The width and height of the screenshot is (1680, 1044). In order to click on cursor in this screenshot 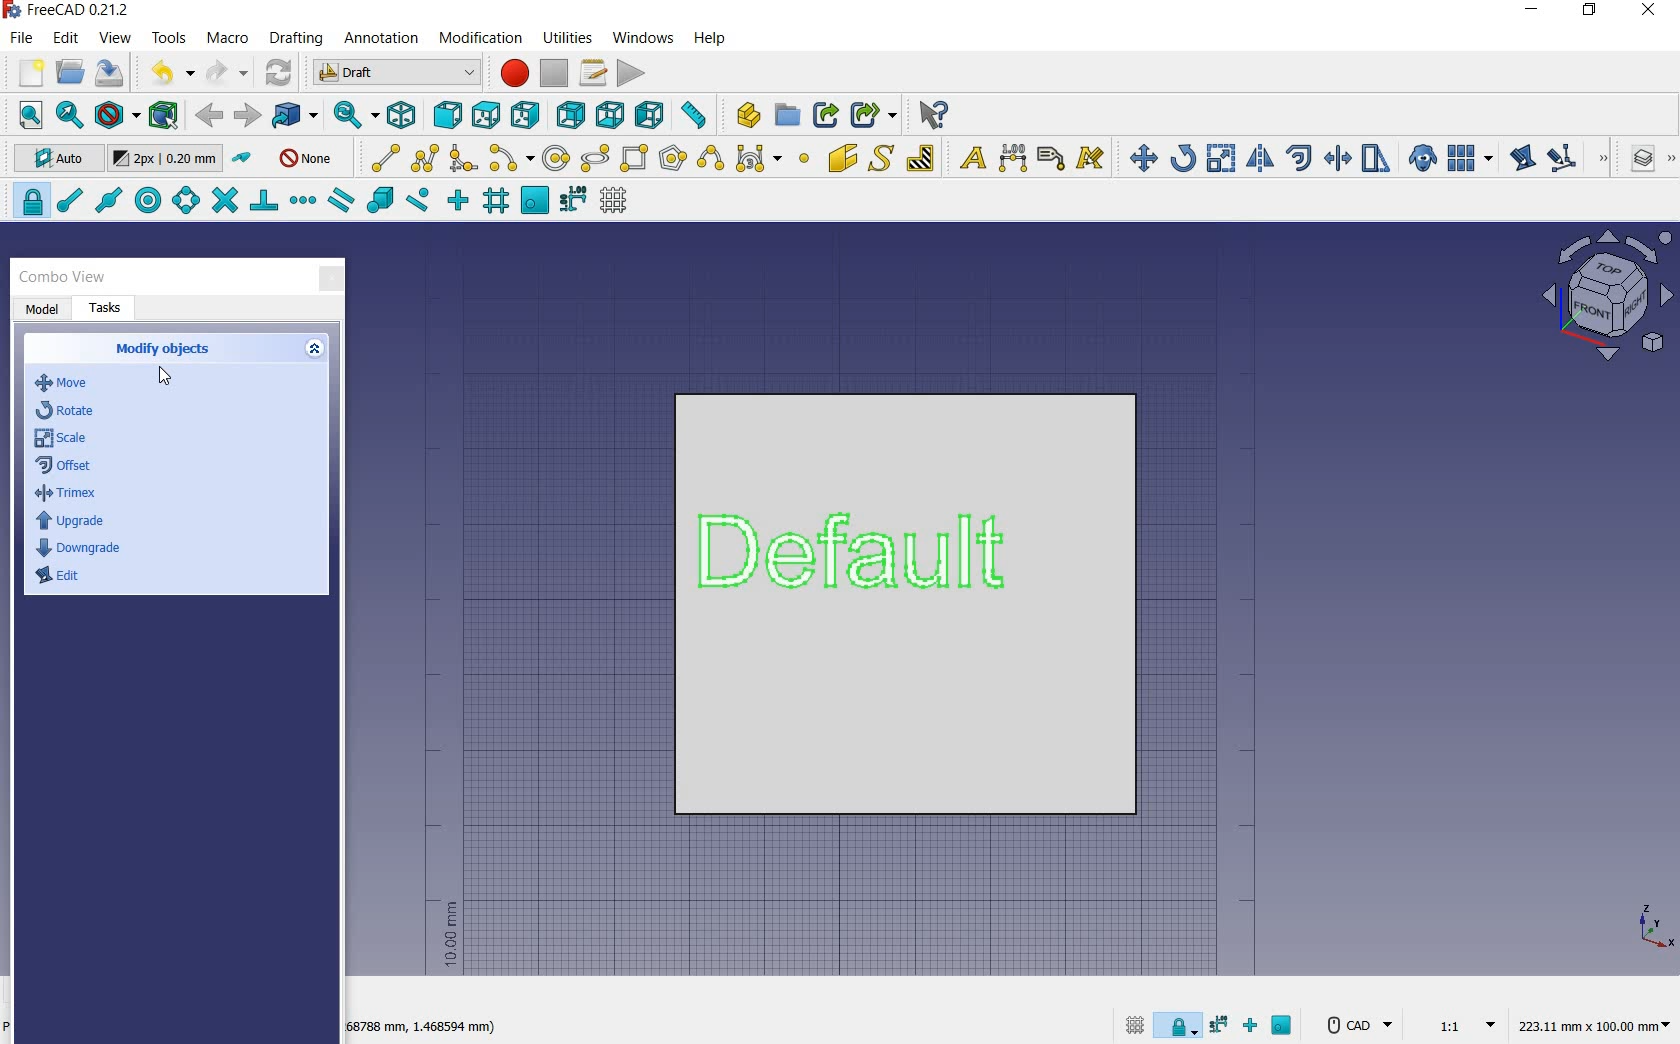, I will do `click(167, 380)`.